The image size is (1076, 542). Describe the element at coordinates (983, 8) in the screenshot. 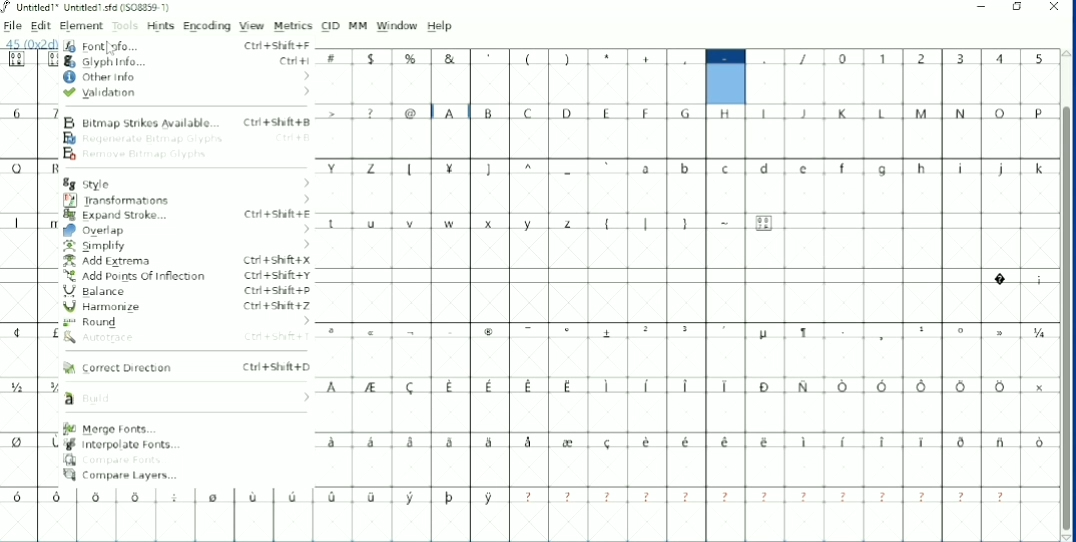

I see `Minimize` at that location.